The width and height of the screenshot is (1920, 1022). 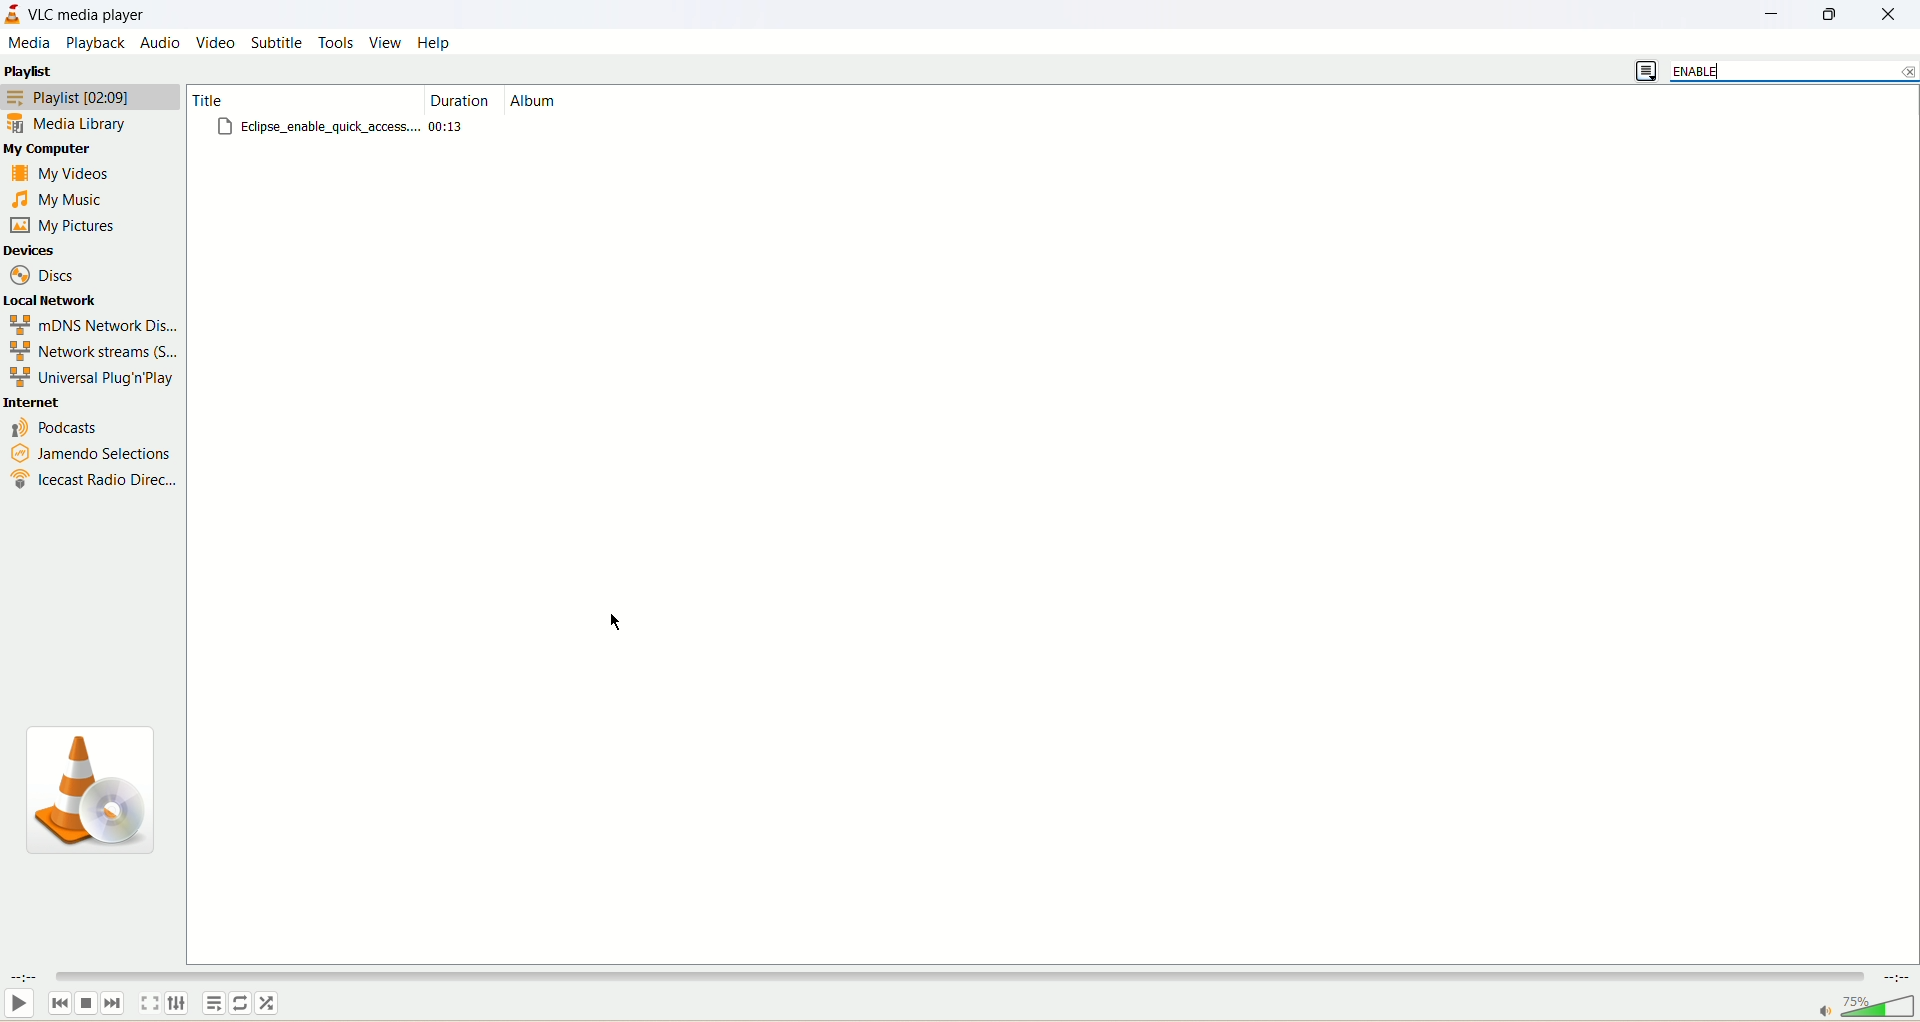 What do you see at coordinates (92, 792) in the screenshot?
I see `icon` at bounding box center [92, 792].